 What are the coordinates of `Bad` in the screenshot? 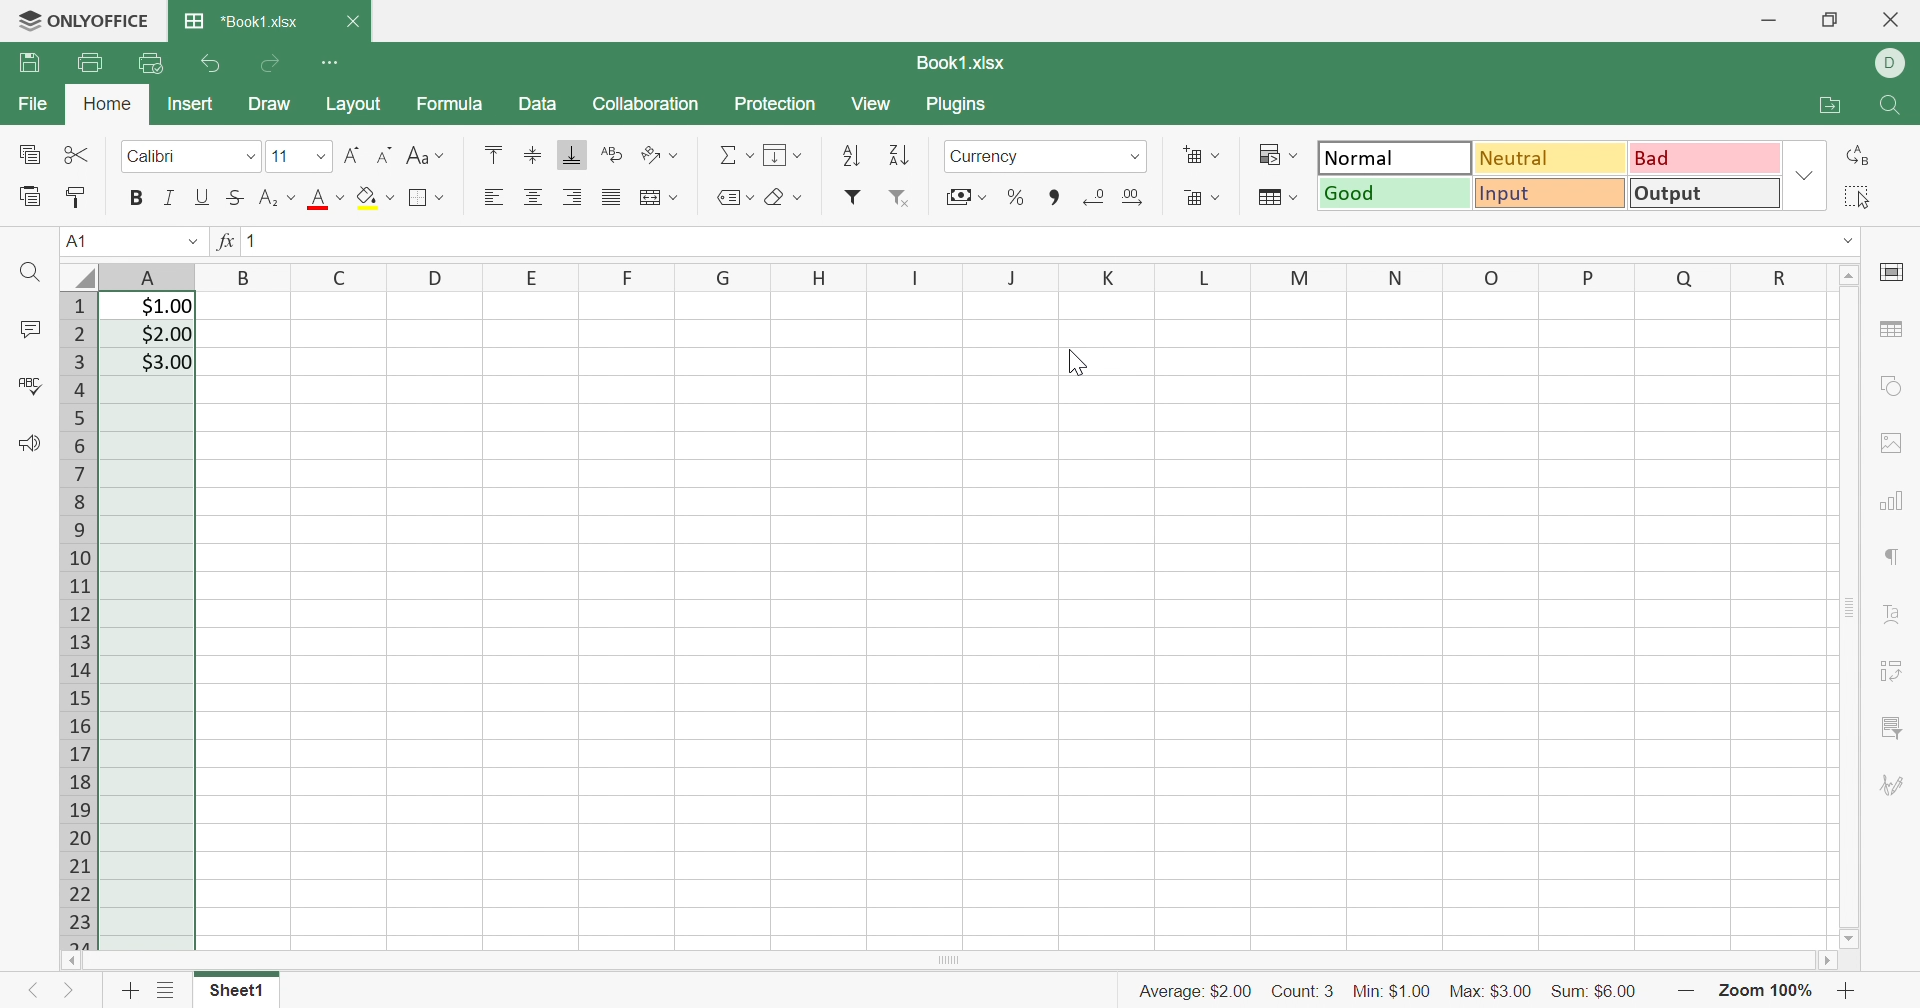 It's located at (1703, 156).